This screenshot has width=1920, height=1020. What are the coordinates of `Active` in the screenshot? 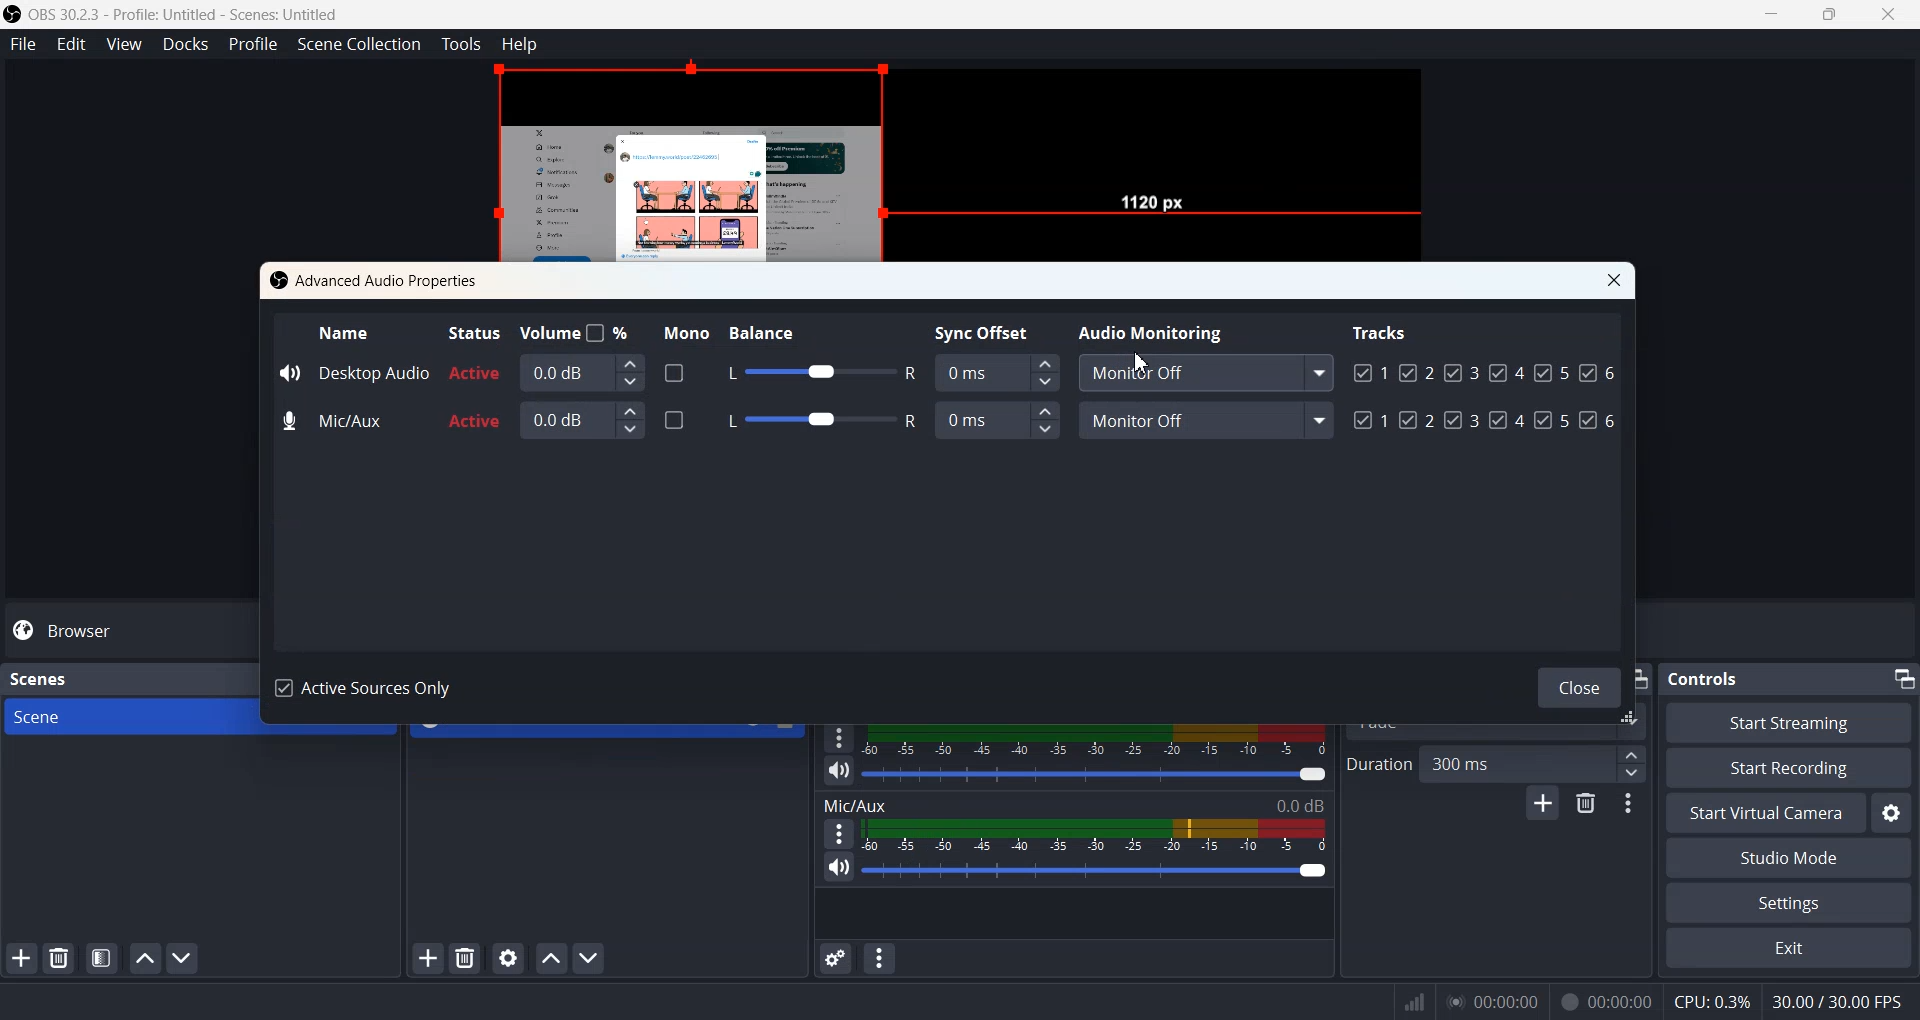 It's located at (475, 398).